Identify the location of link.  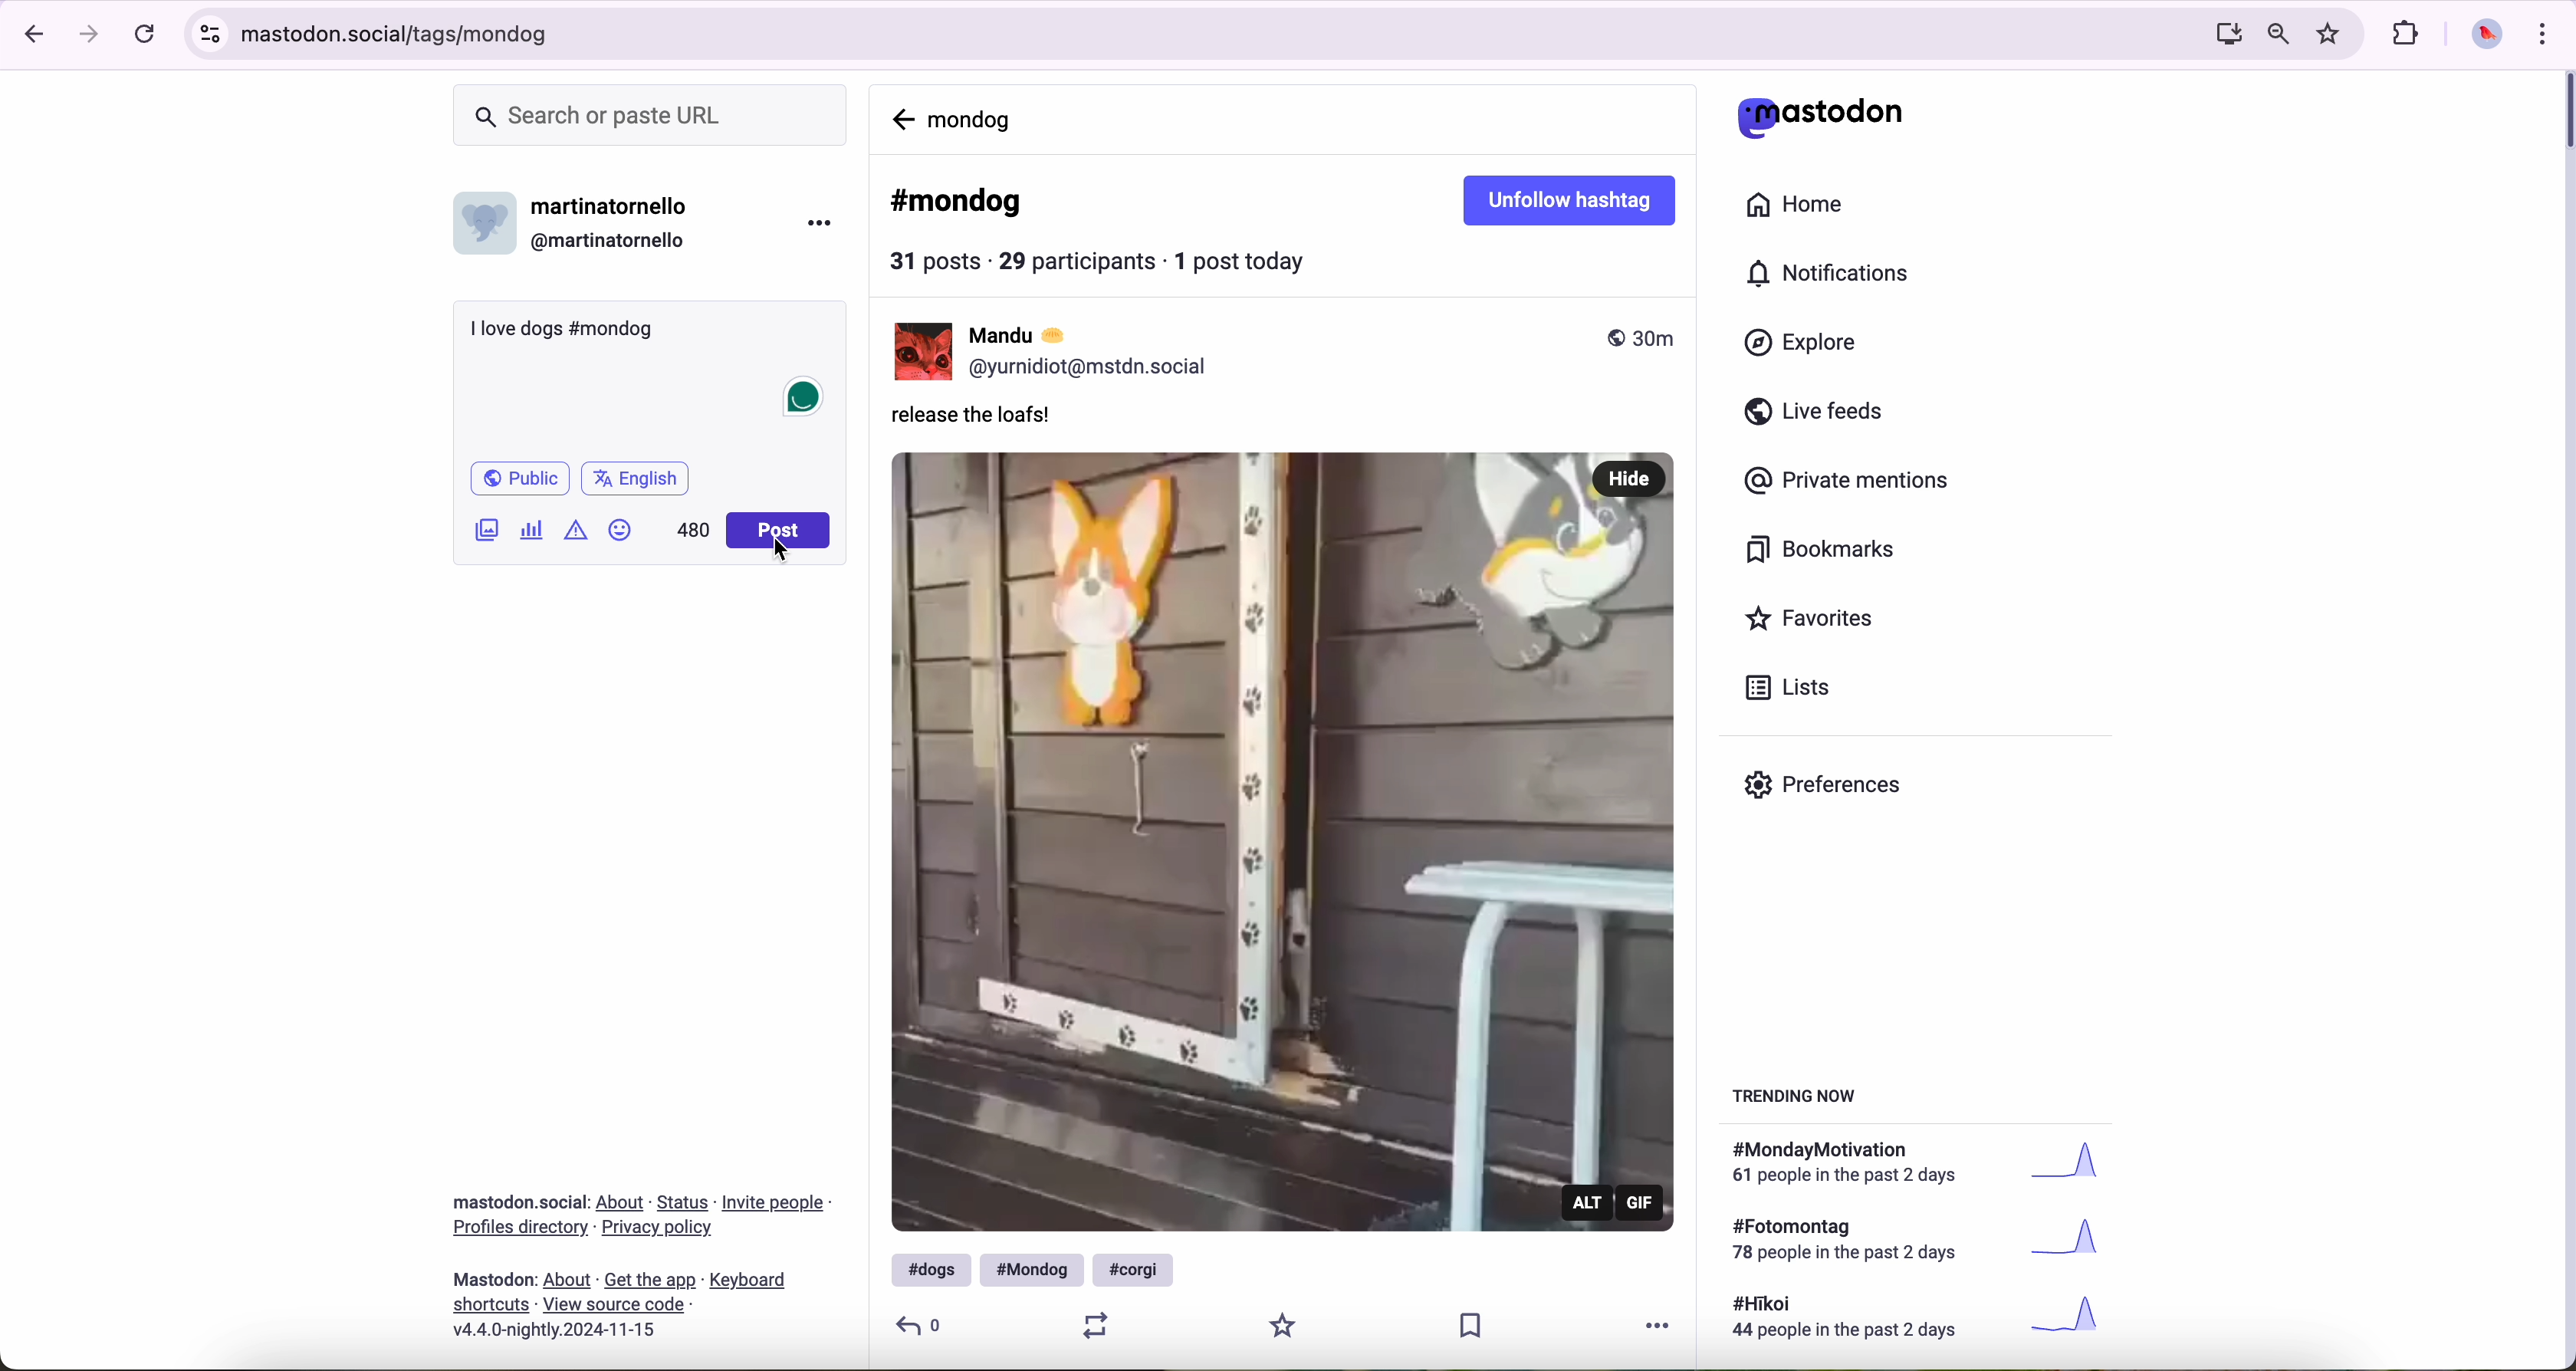
(613, 1303).